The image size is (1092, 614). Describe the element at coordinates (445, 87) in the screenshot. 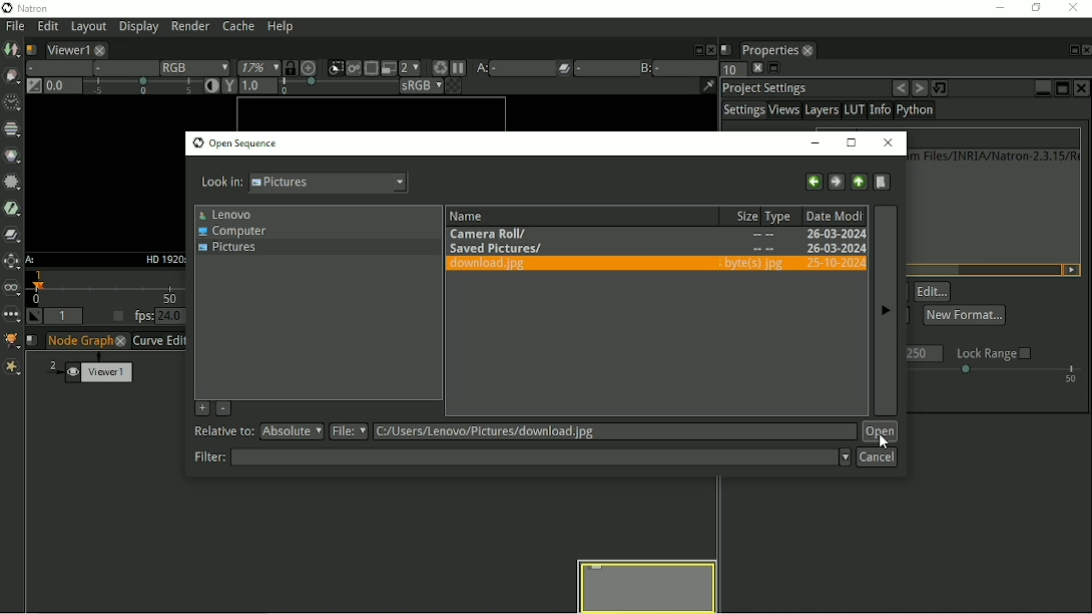

I see `Checkerboard` at that location.